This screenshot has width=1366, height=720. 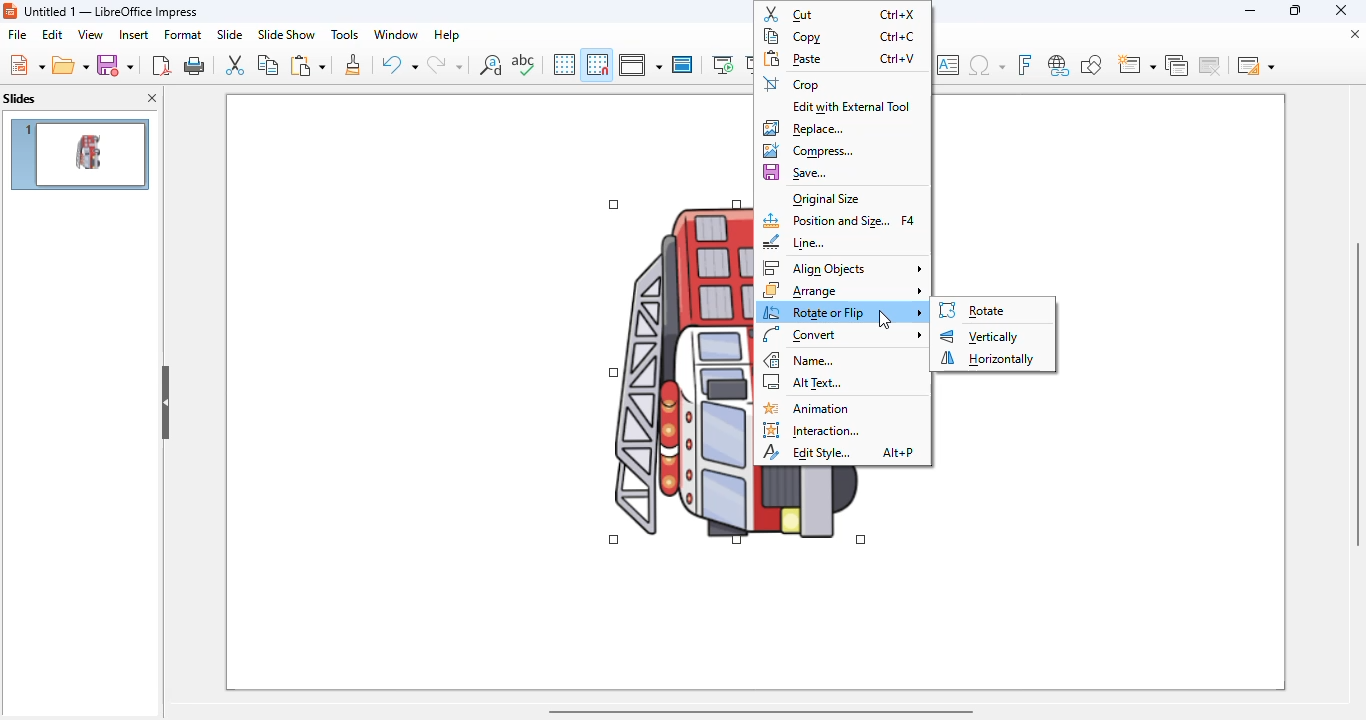 I want to click on vertical scroll bar, so click(x=1358, y=393).